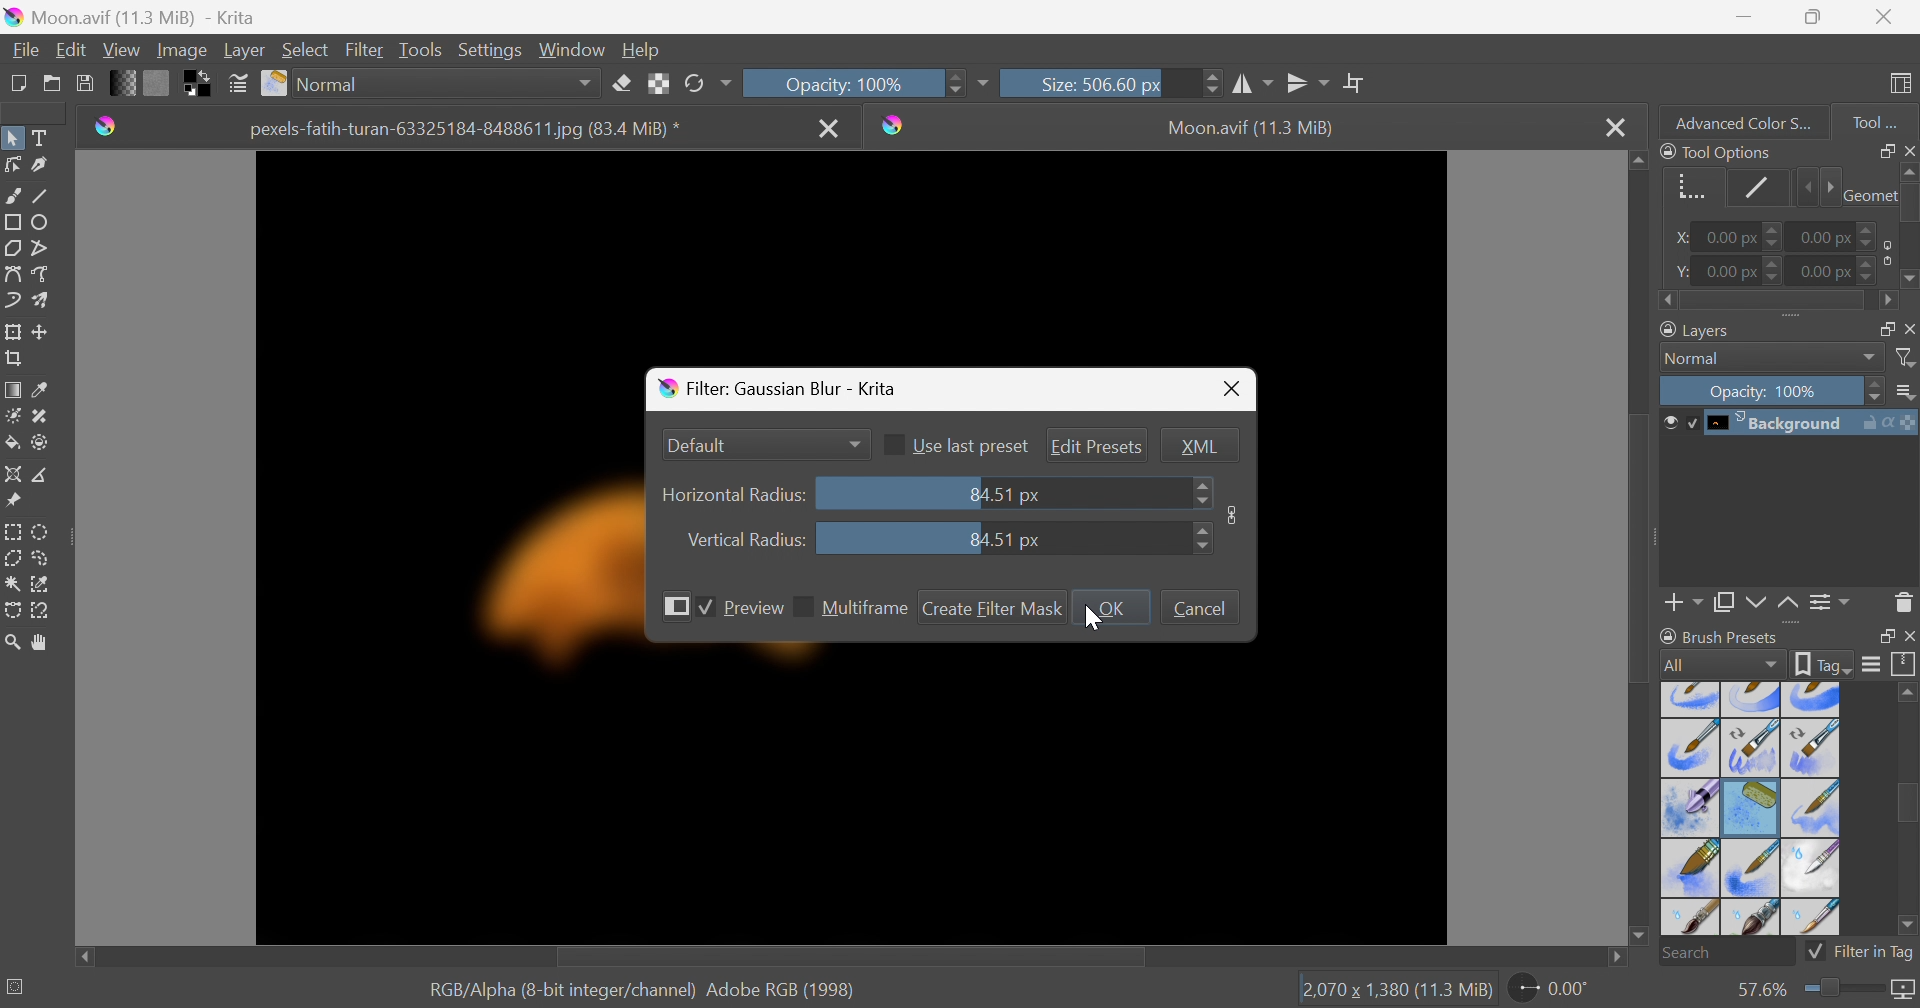 The height and width of the screenshot is (1008, 1920). I want to click on Scroll left, so click(1669, 301).